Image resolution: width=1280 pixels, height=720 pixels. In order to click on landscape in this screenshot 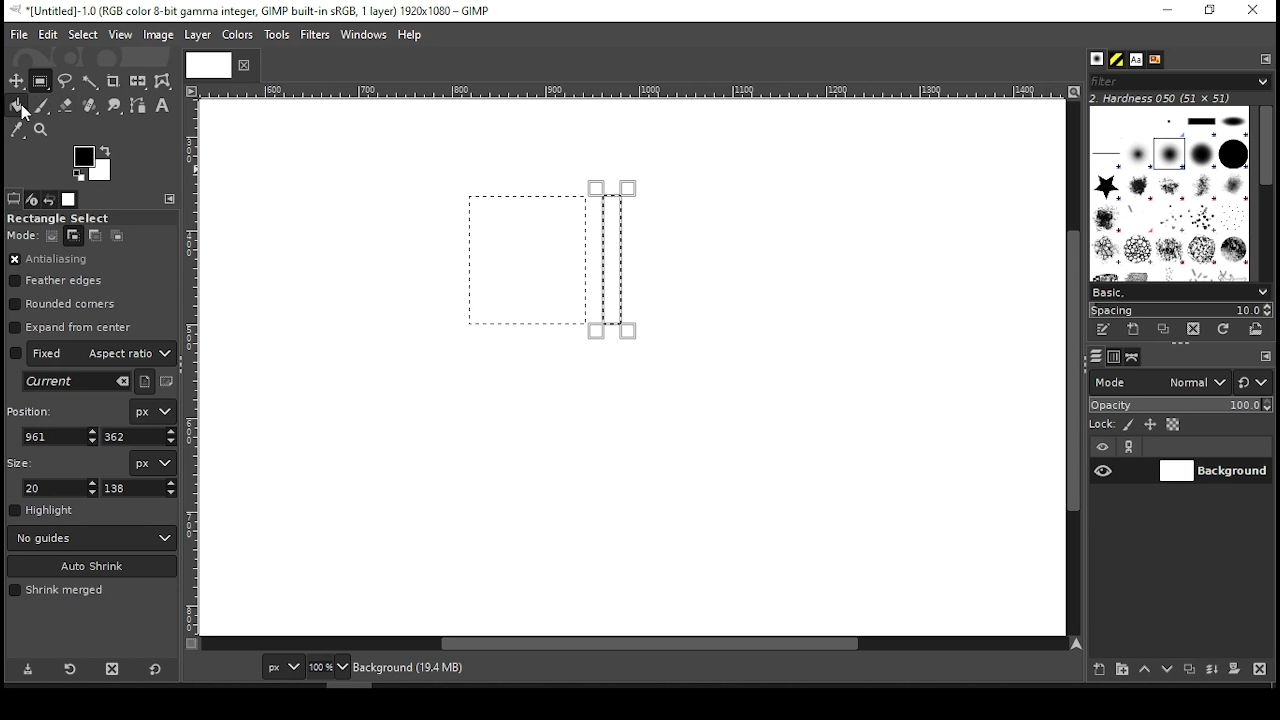, I will do `click(168, 383)`.